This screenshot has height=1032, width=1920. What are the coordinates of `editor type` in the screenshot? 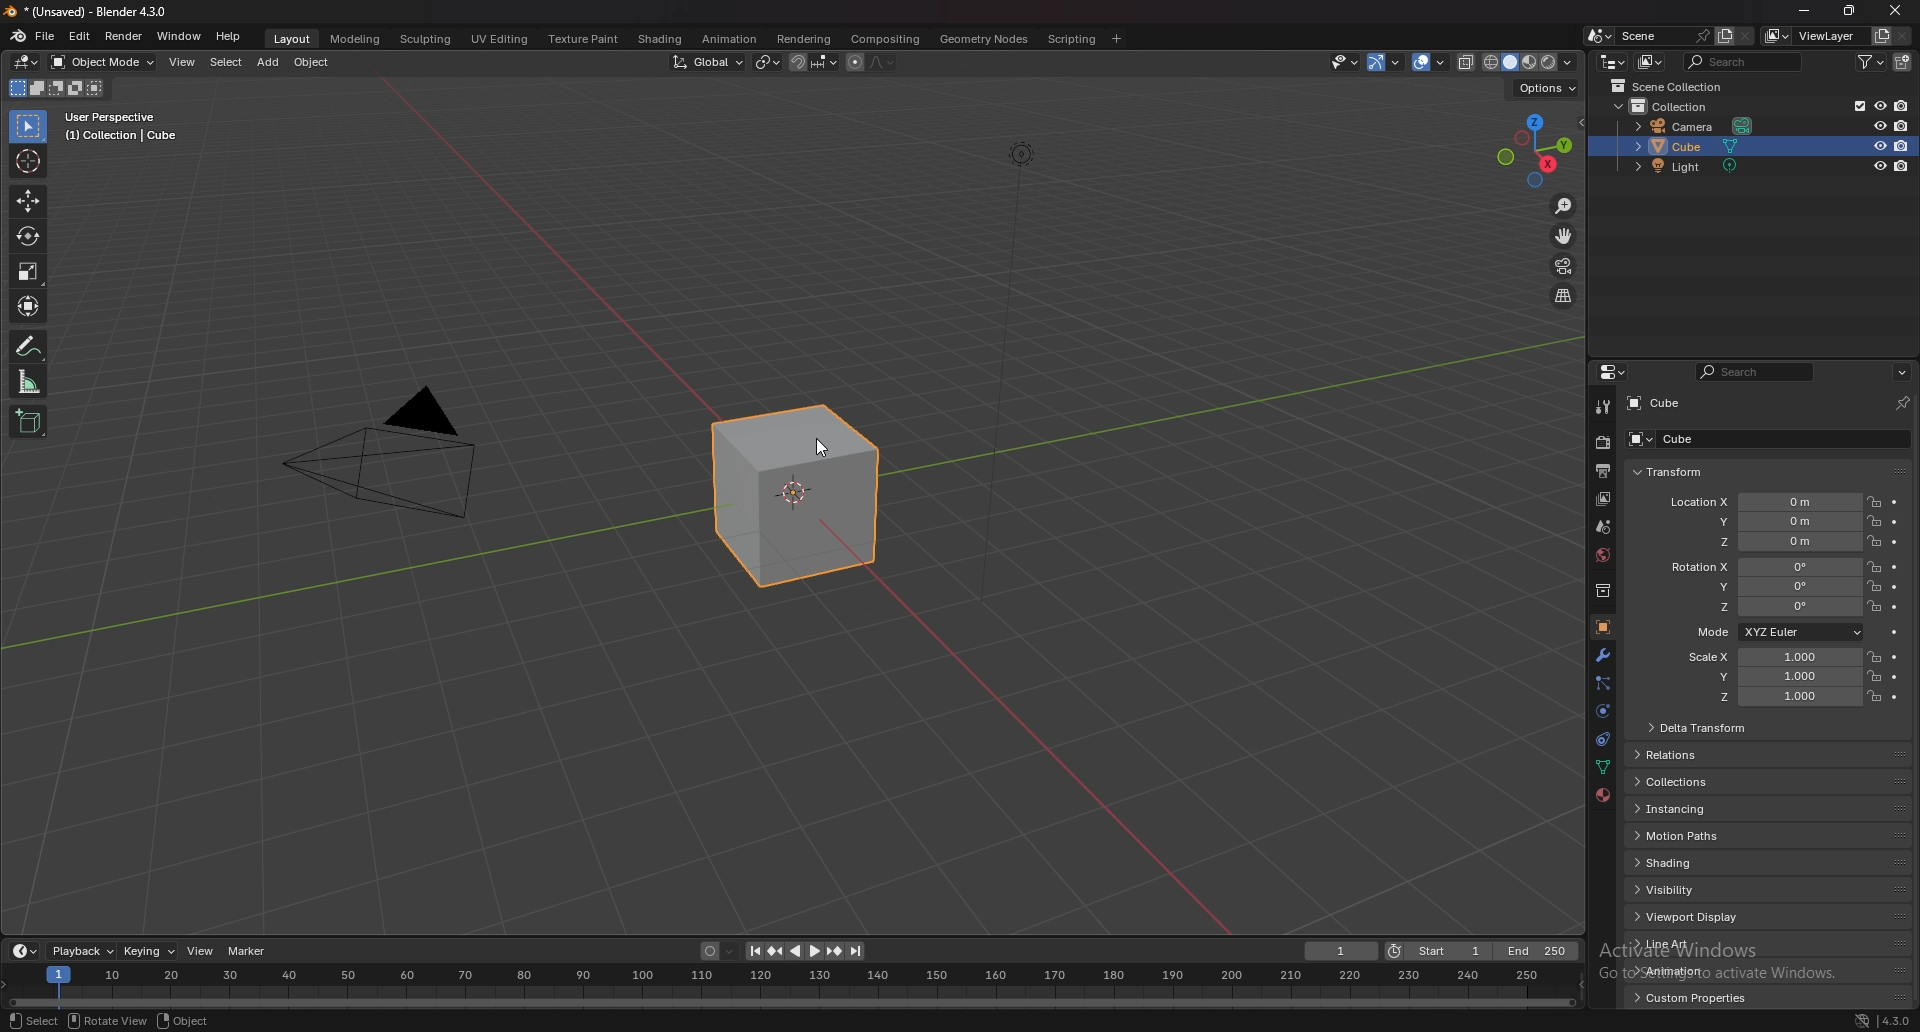 It's located at (1612, 372).